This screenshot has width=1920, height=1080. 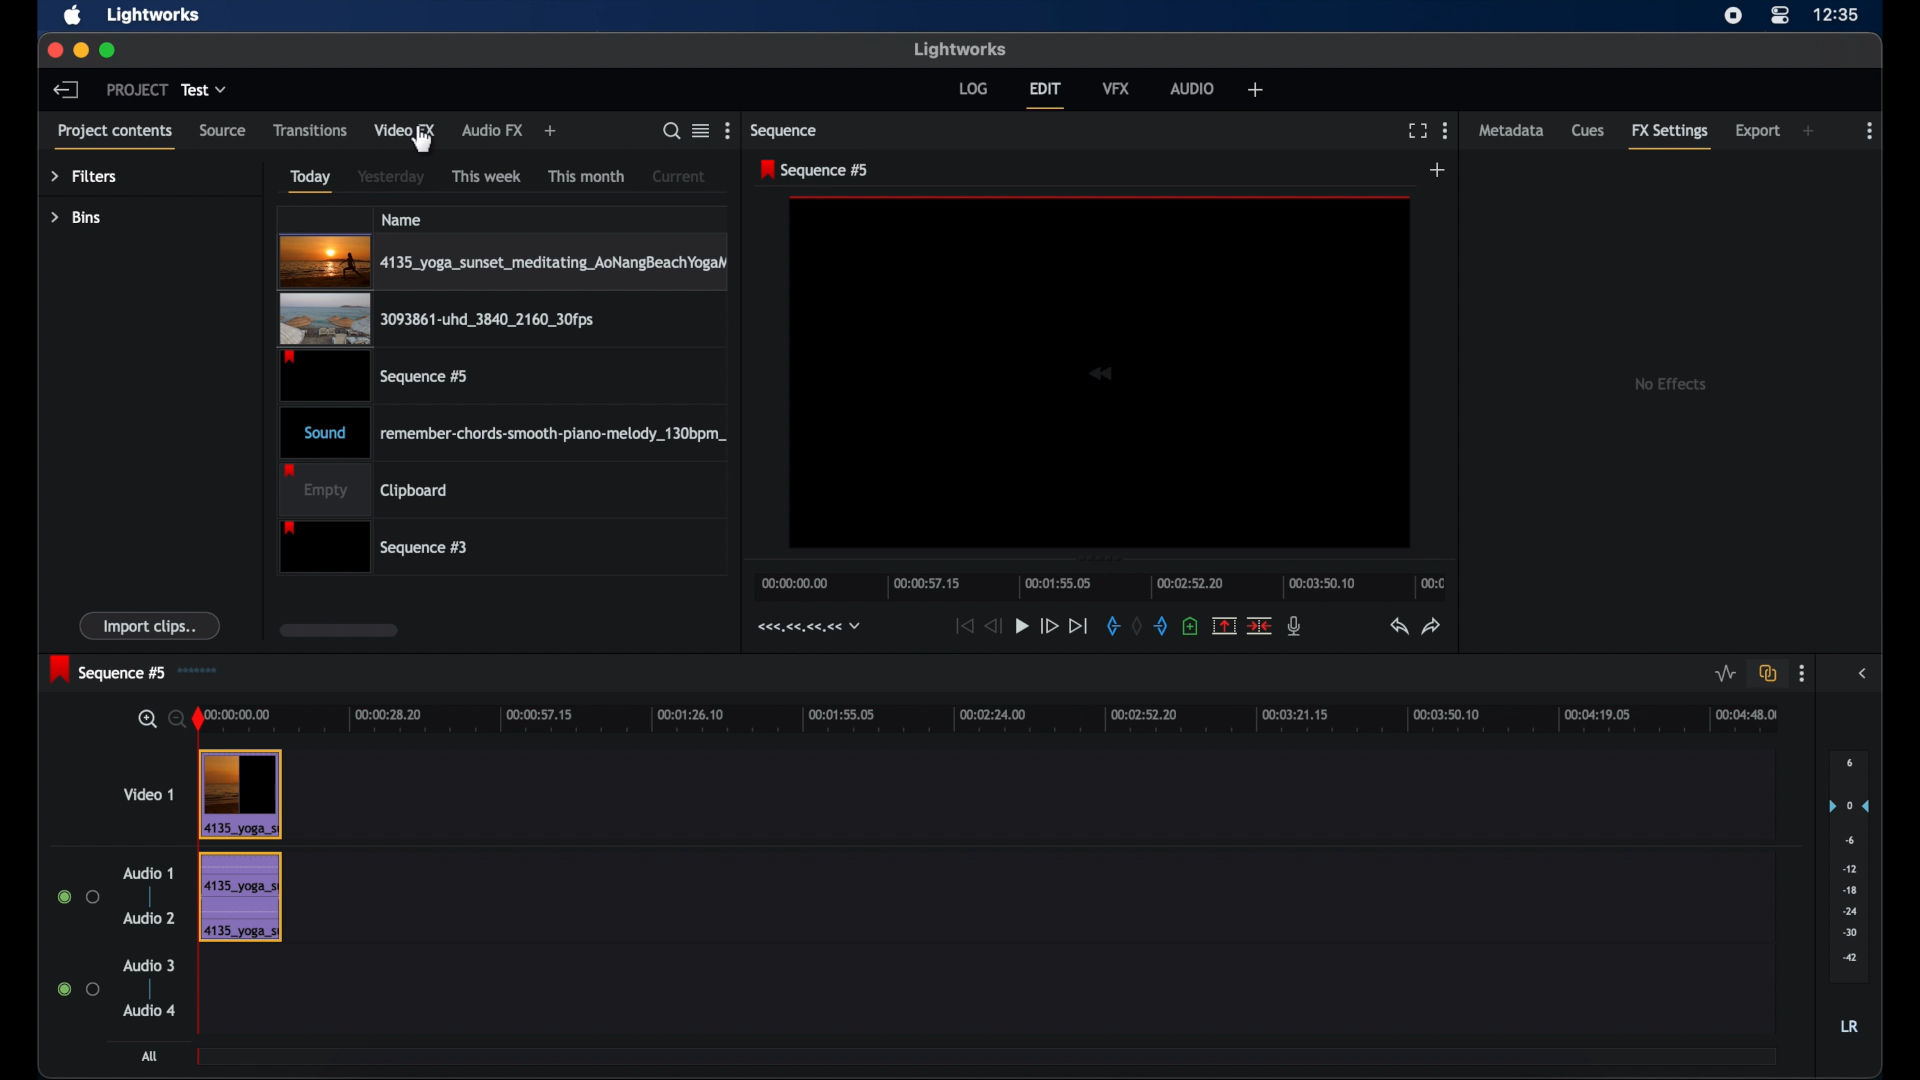 I want to click on search, so click(x=670, y=131).